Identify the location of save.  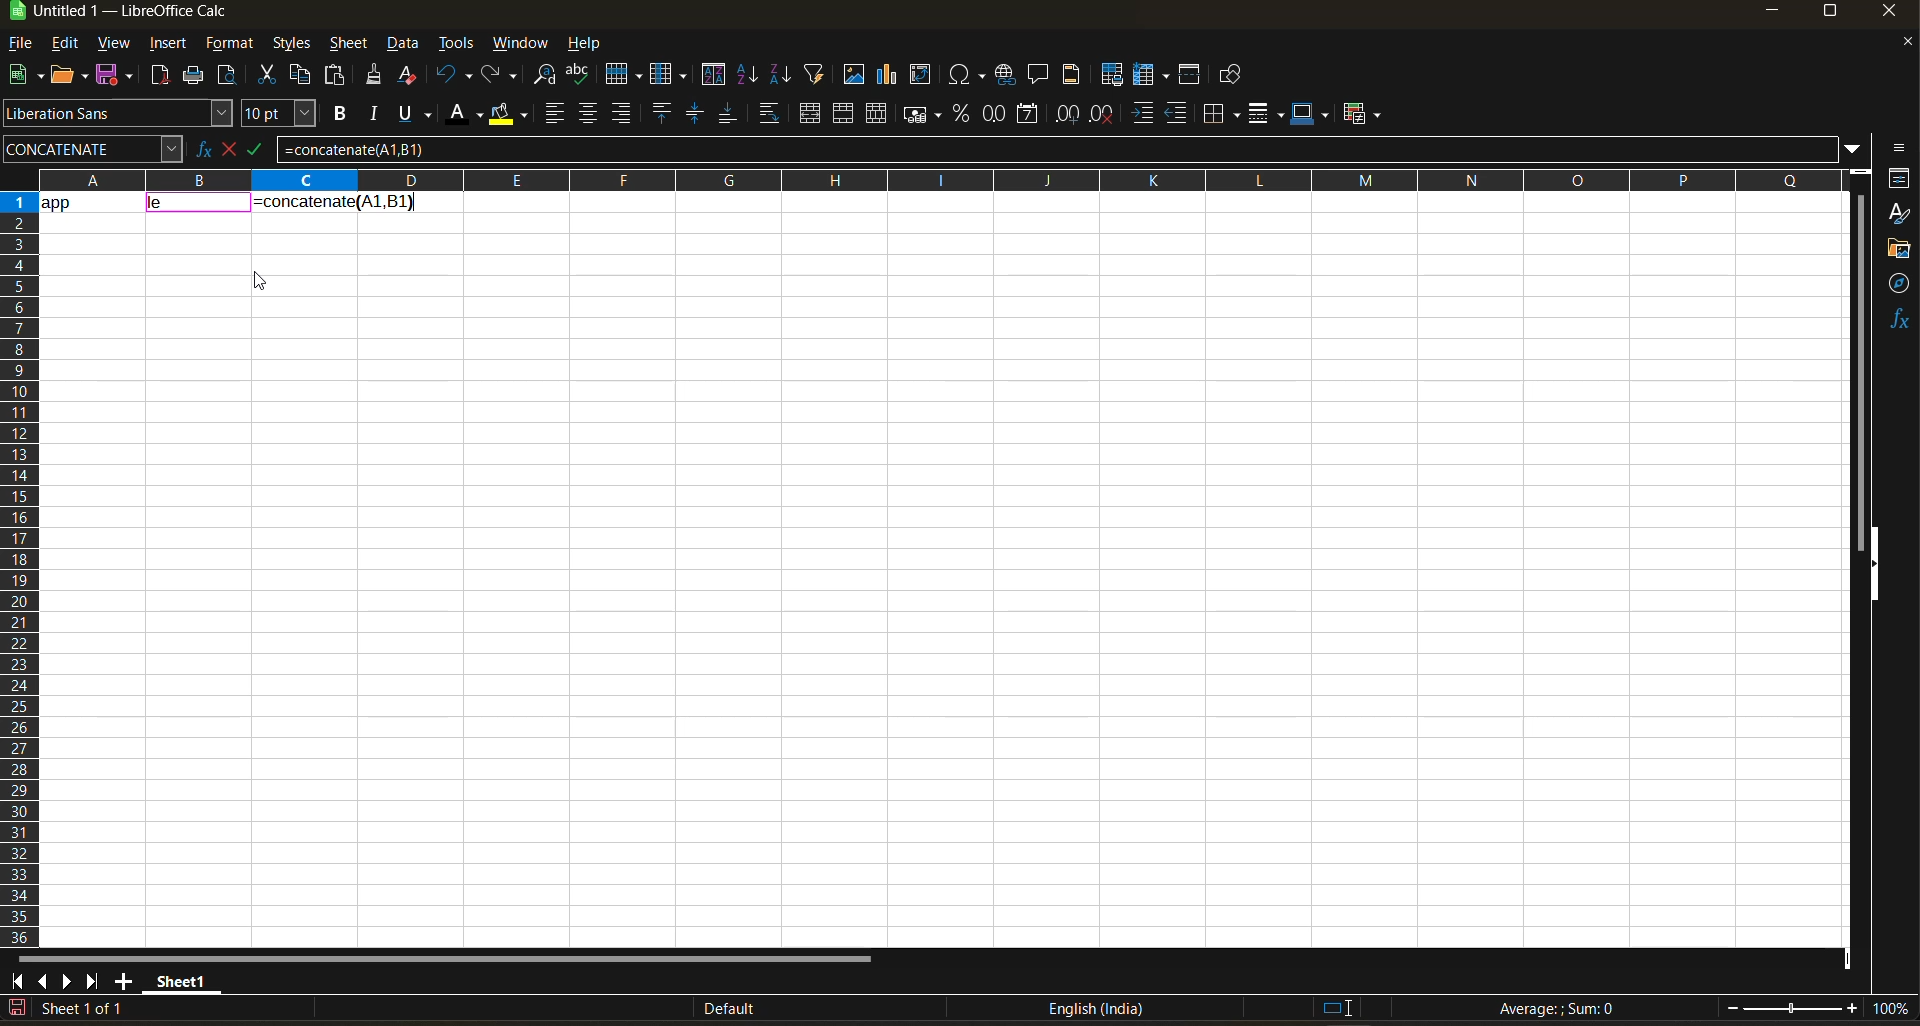
(118, 73).